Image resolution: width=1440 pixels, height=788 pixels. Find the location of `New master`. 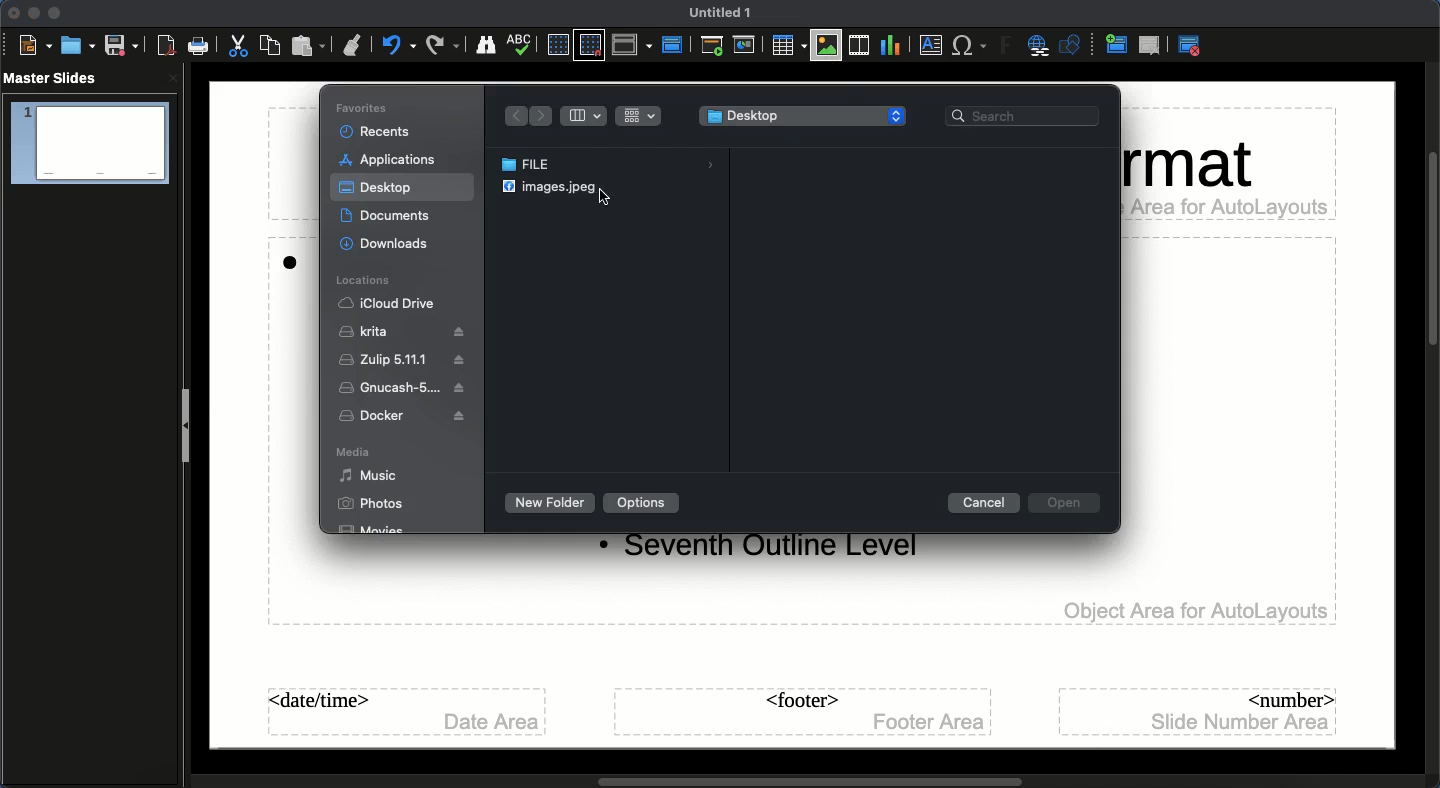

New master is located at coordinates (1117, 43).